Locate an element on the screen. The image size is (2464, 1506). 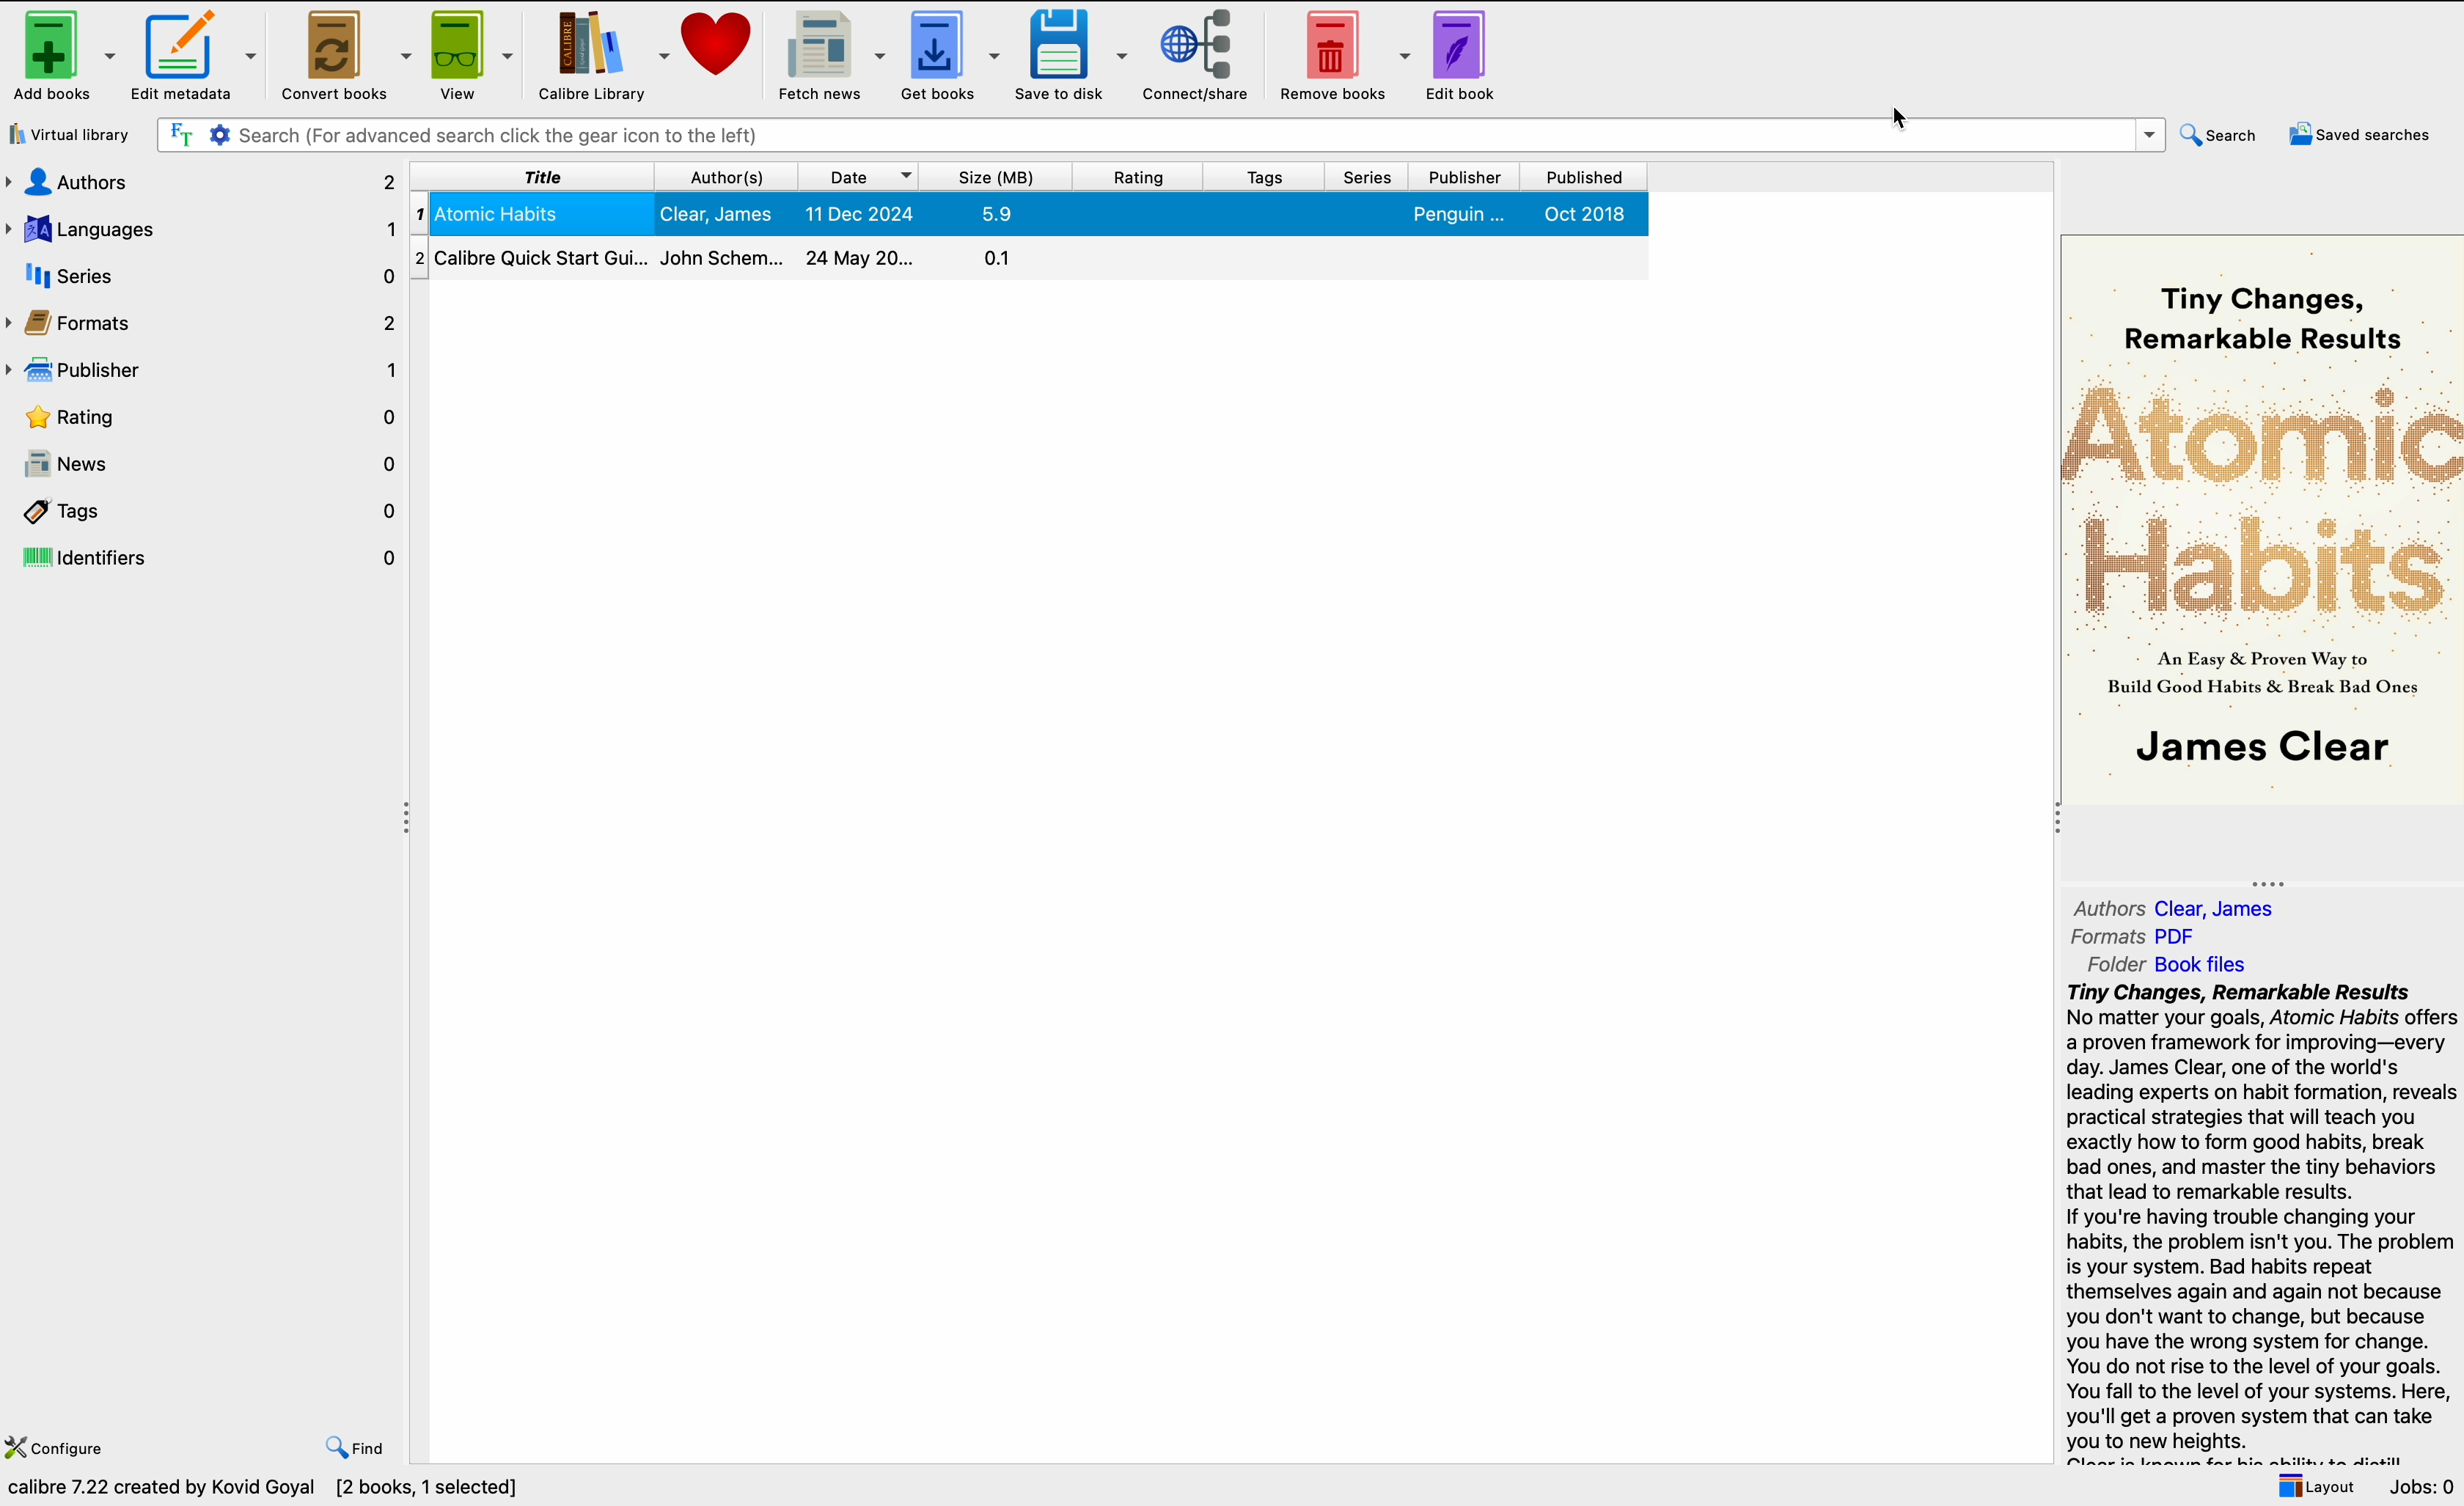
authors is located at coordinates (202, 180).